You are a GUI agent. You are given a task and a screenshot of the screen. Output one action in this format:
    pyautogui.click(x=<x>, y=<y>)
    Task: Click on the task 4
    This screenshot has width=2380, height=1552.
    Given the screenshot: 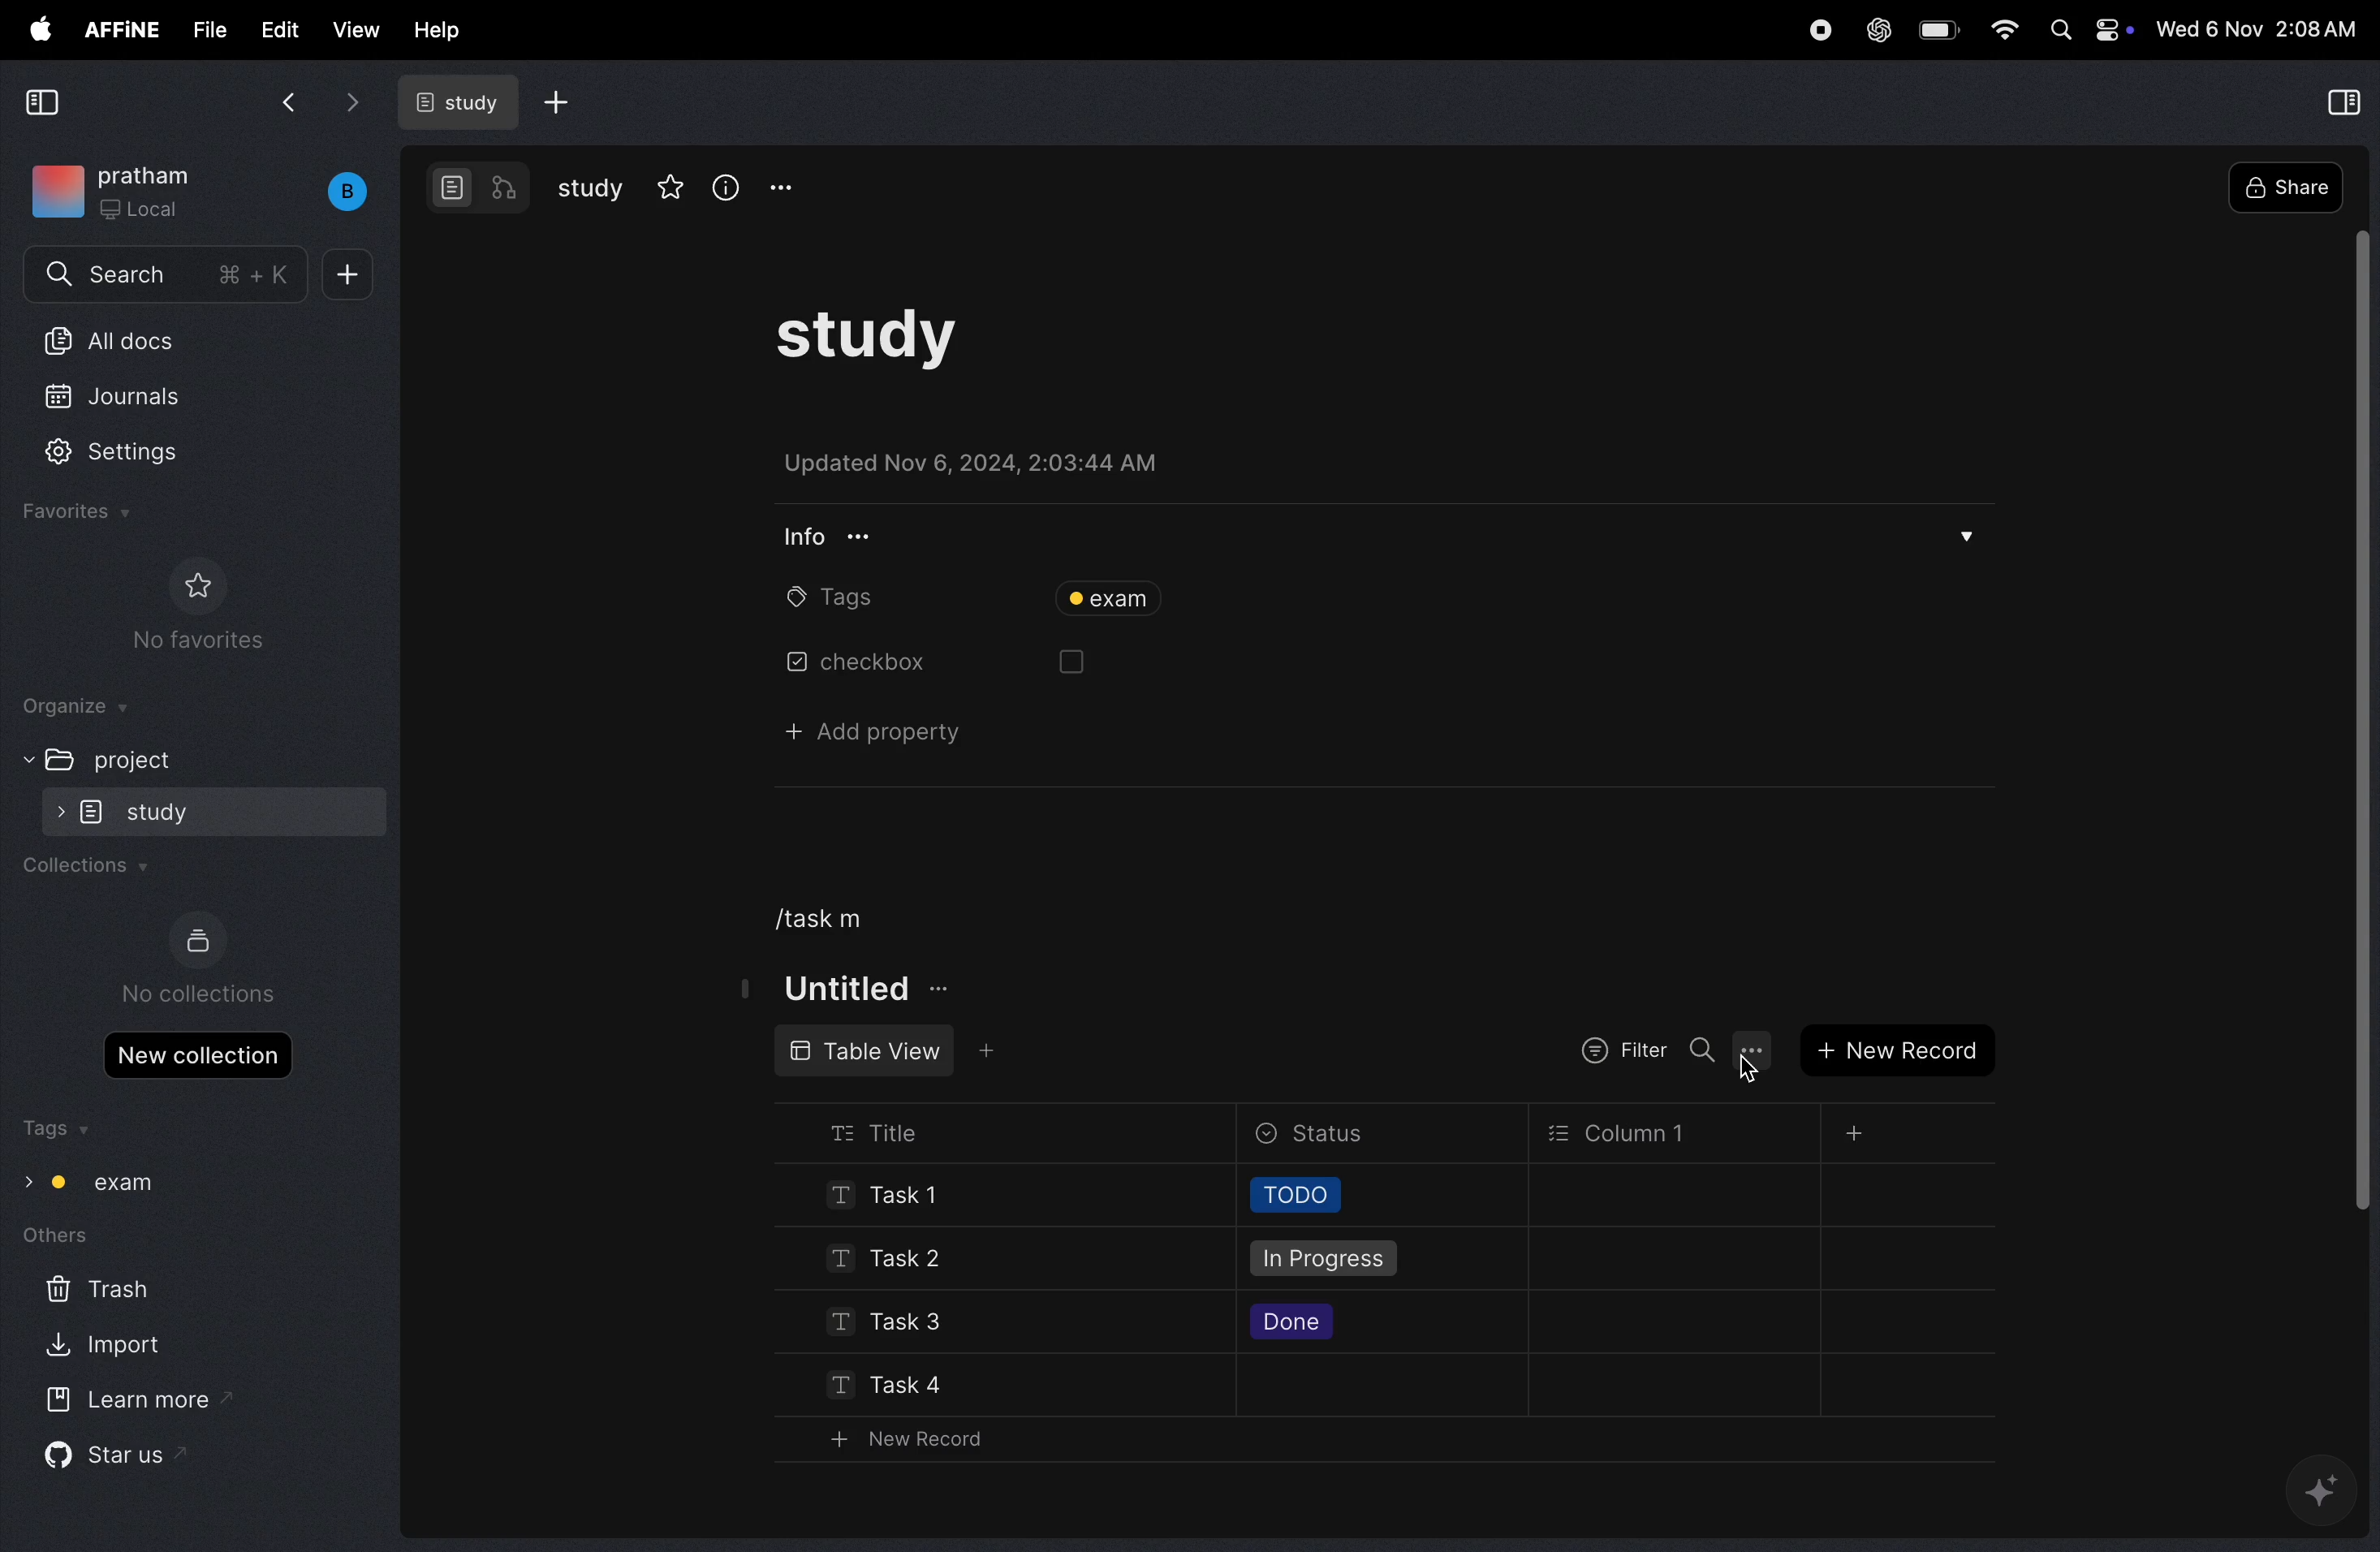 What is the action you would take?
    pyautogui.click(x=863, y=1382)
    